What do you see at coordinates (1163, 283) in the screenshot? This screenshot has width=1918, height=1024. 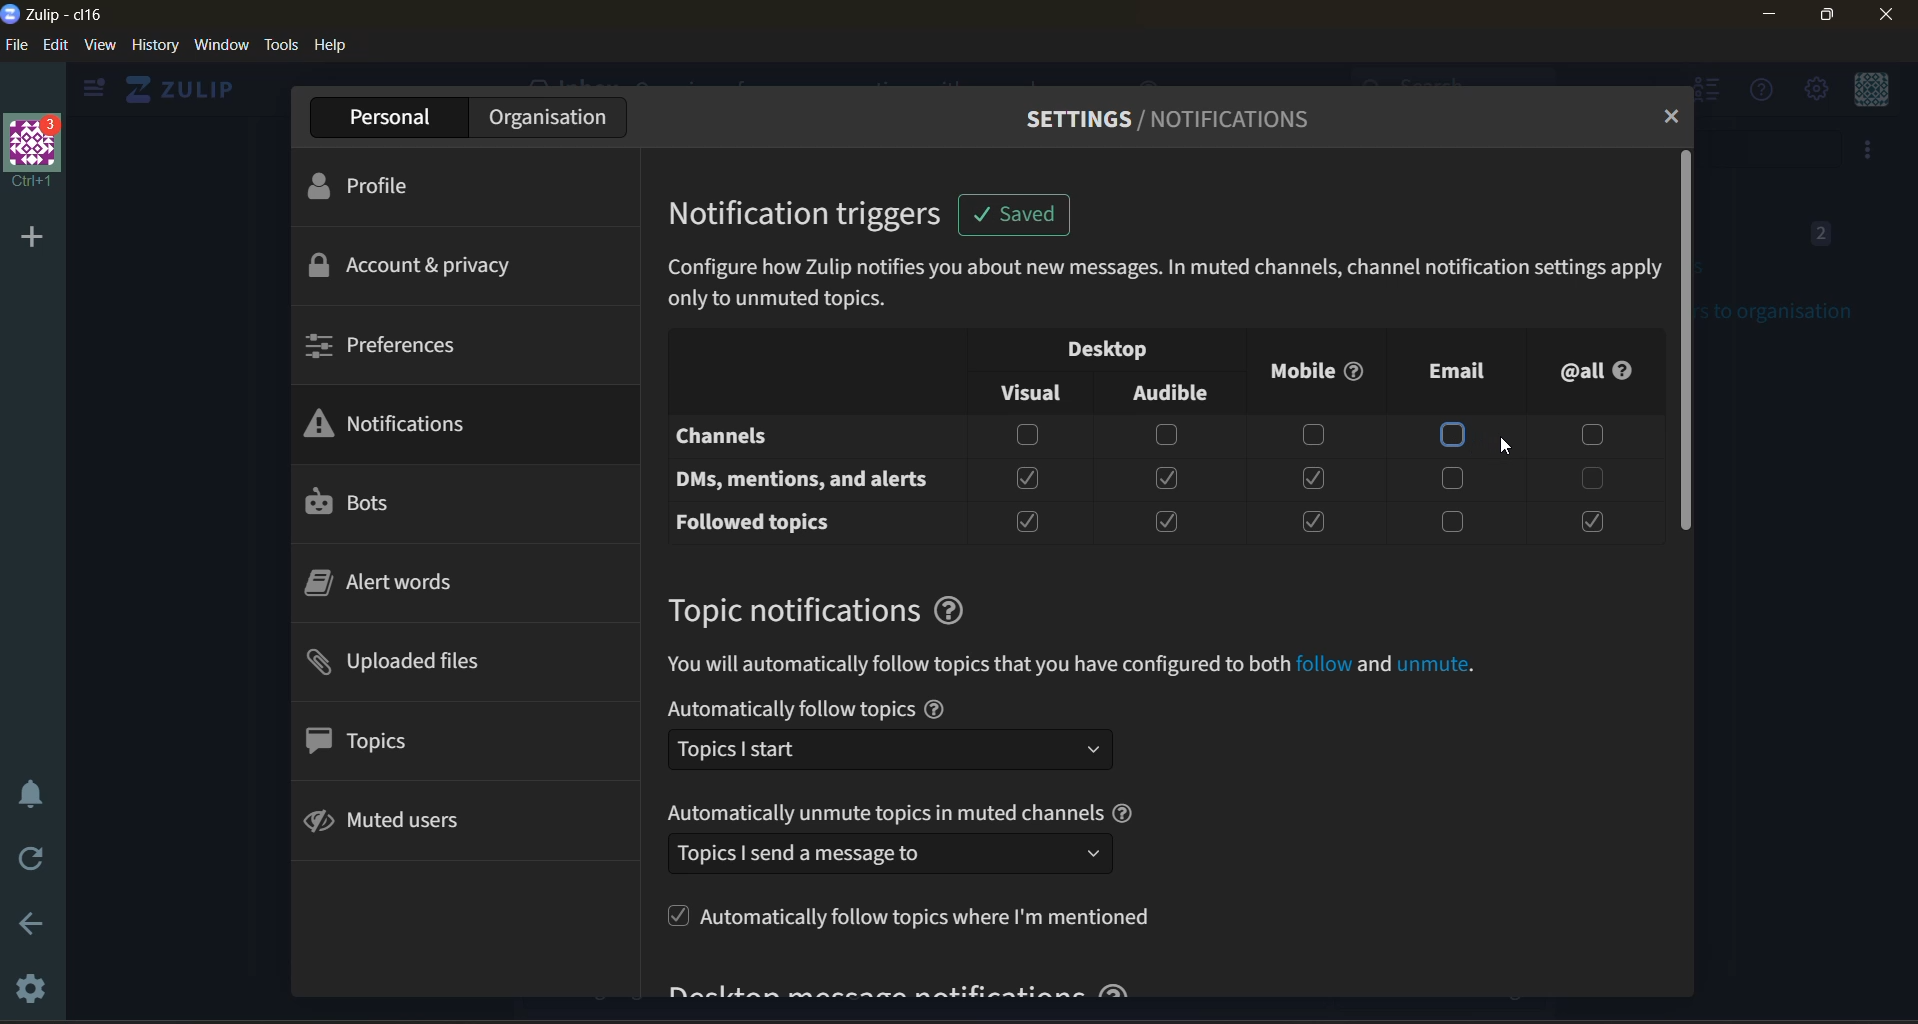 I see `Descriptions ` at bounding box center [1163, 283].